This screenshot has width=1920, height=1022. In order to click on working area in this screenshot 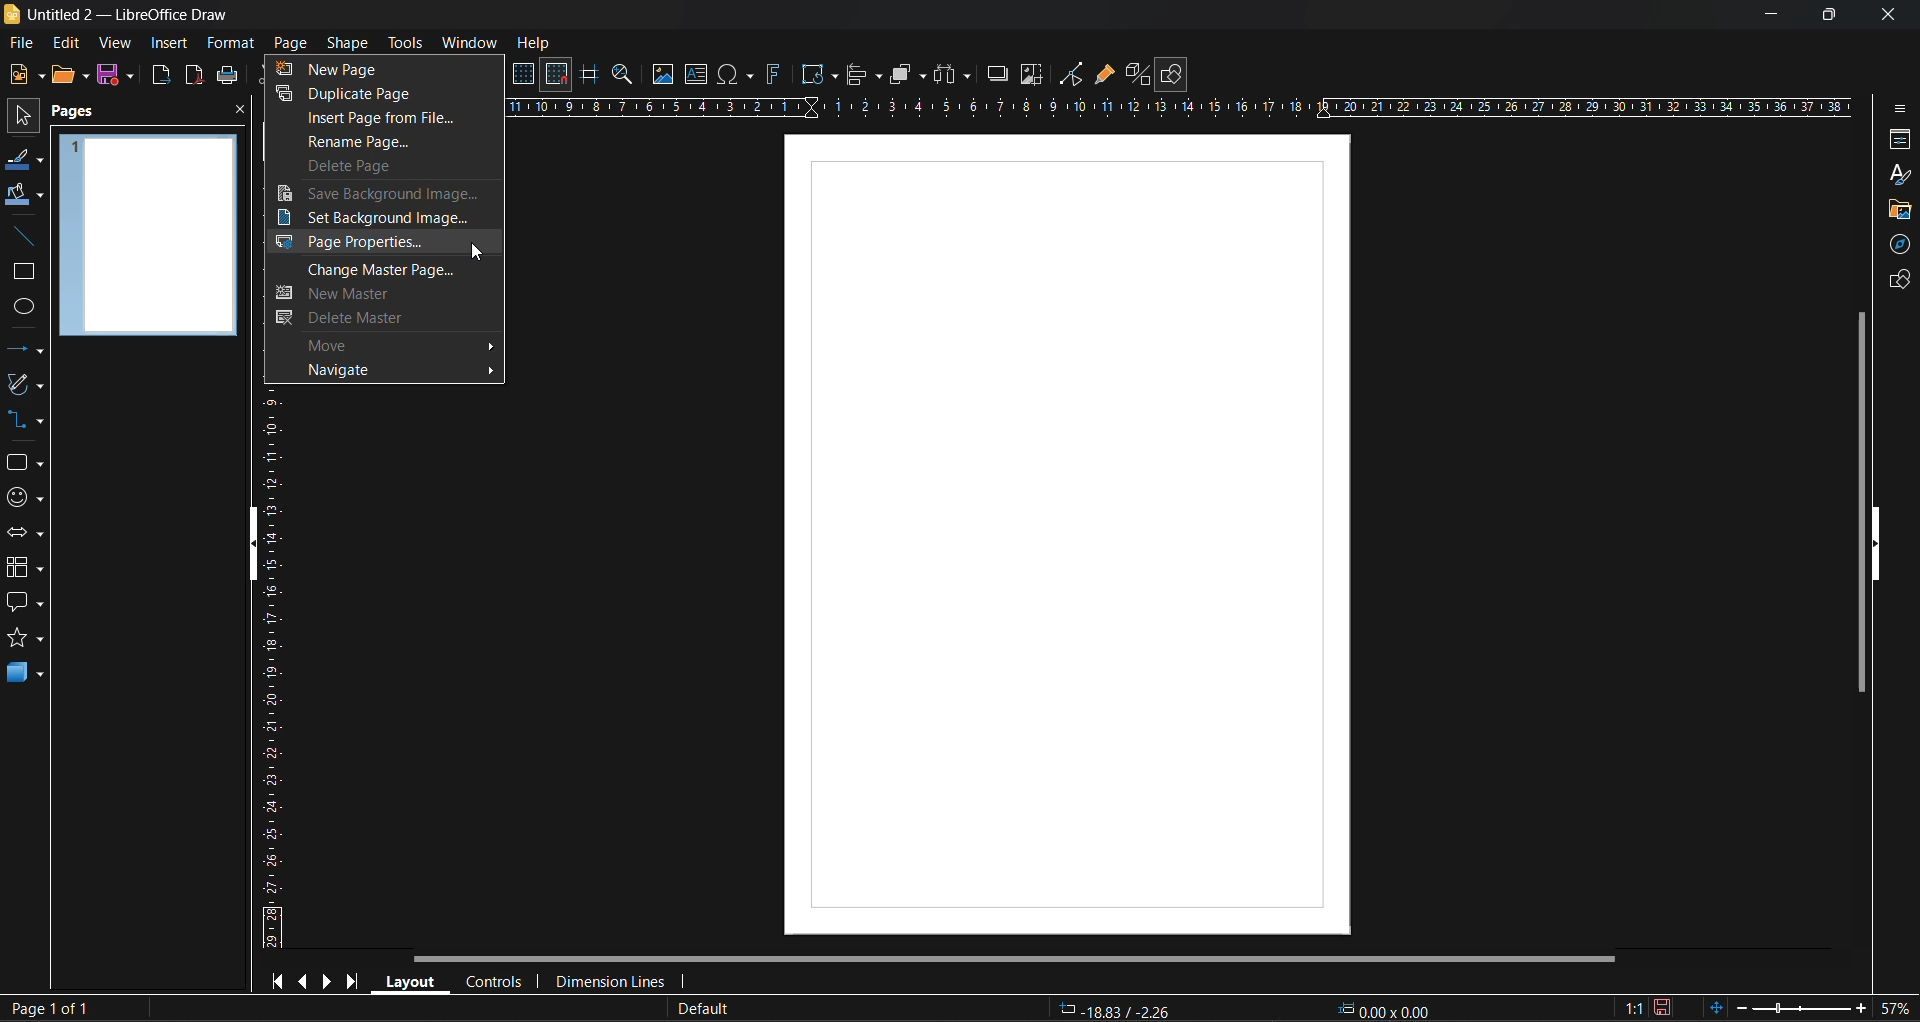, I will do `click(1069, 535)`.